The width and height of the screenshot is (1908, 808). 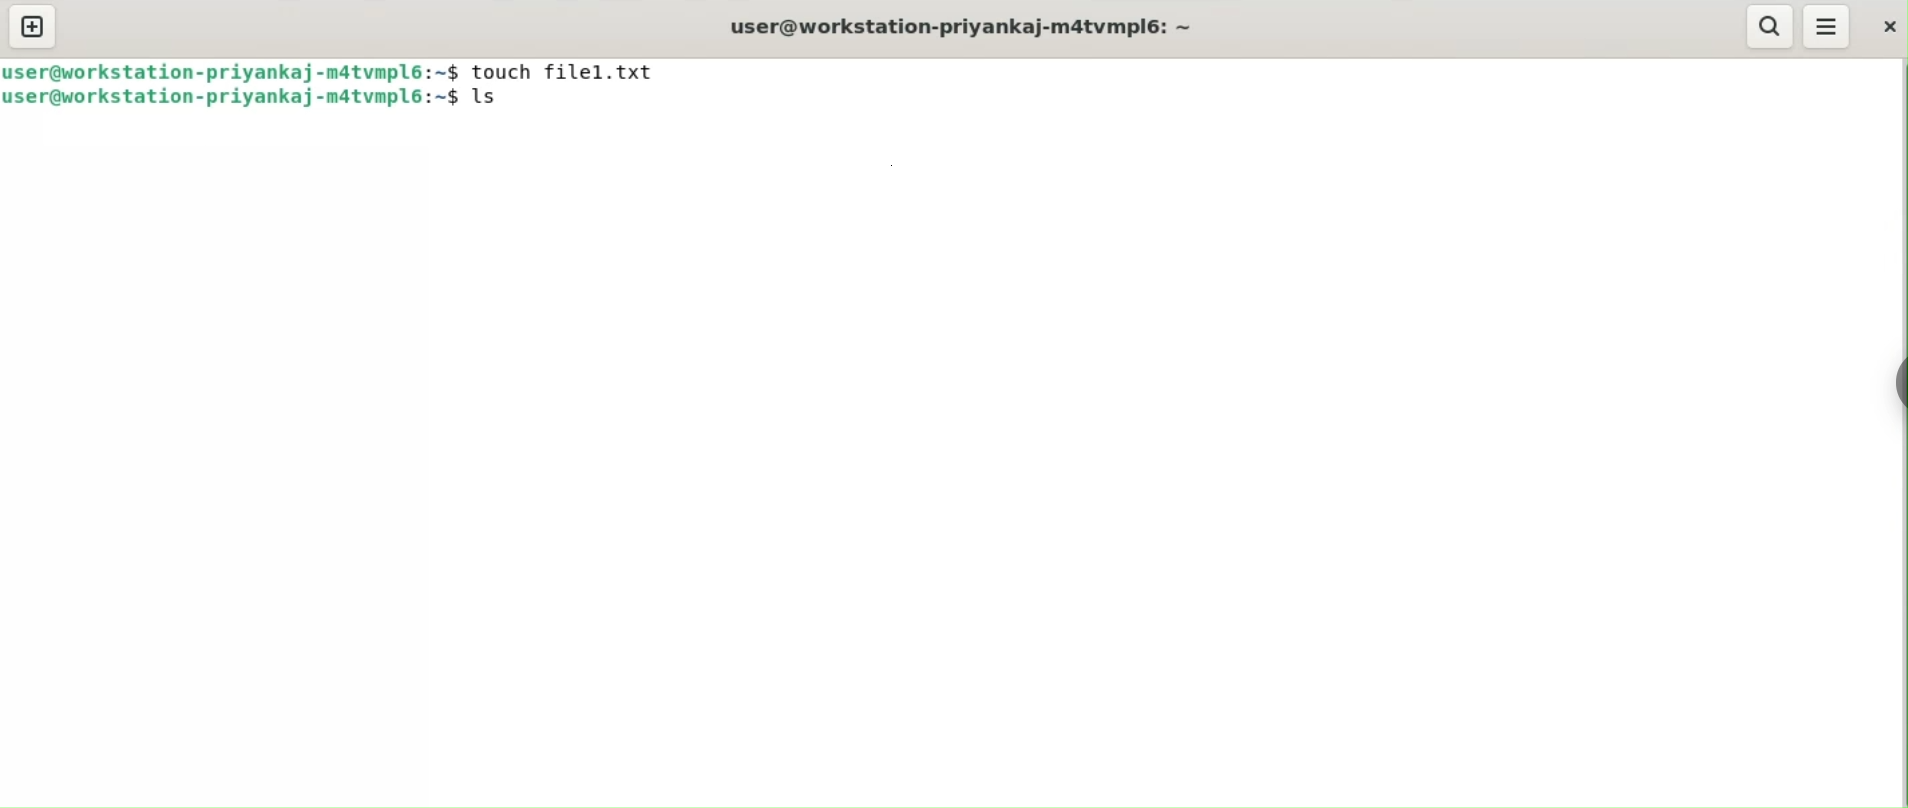 I want to click on close, so click(x=1891, y=29).